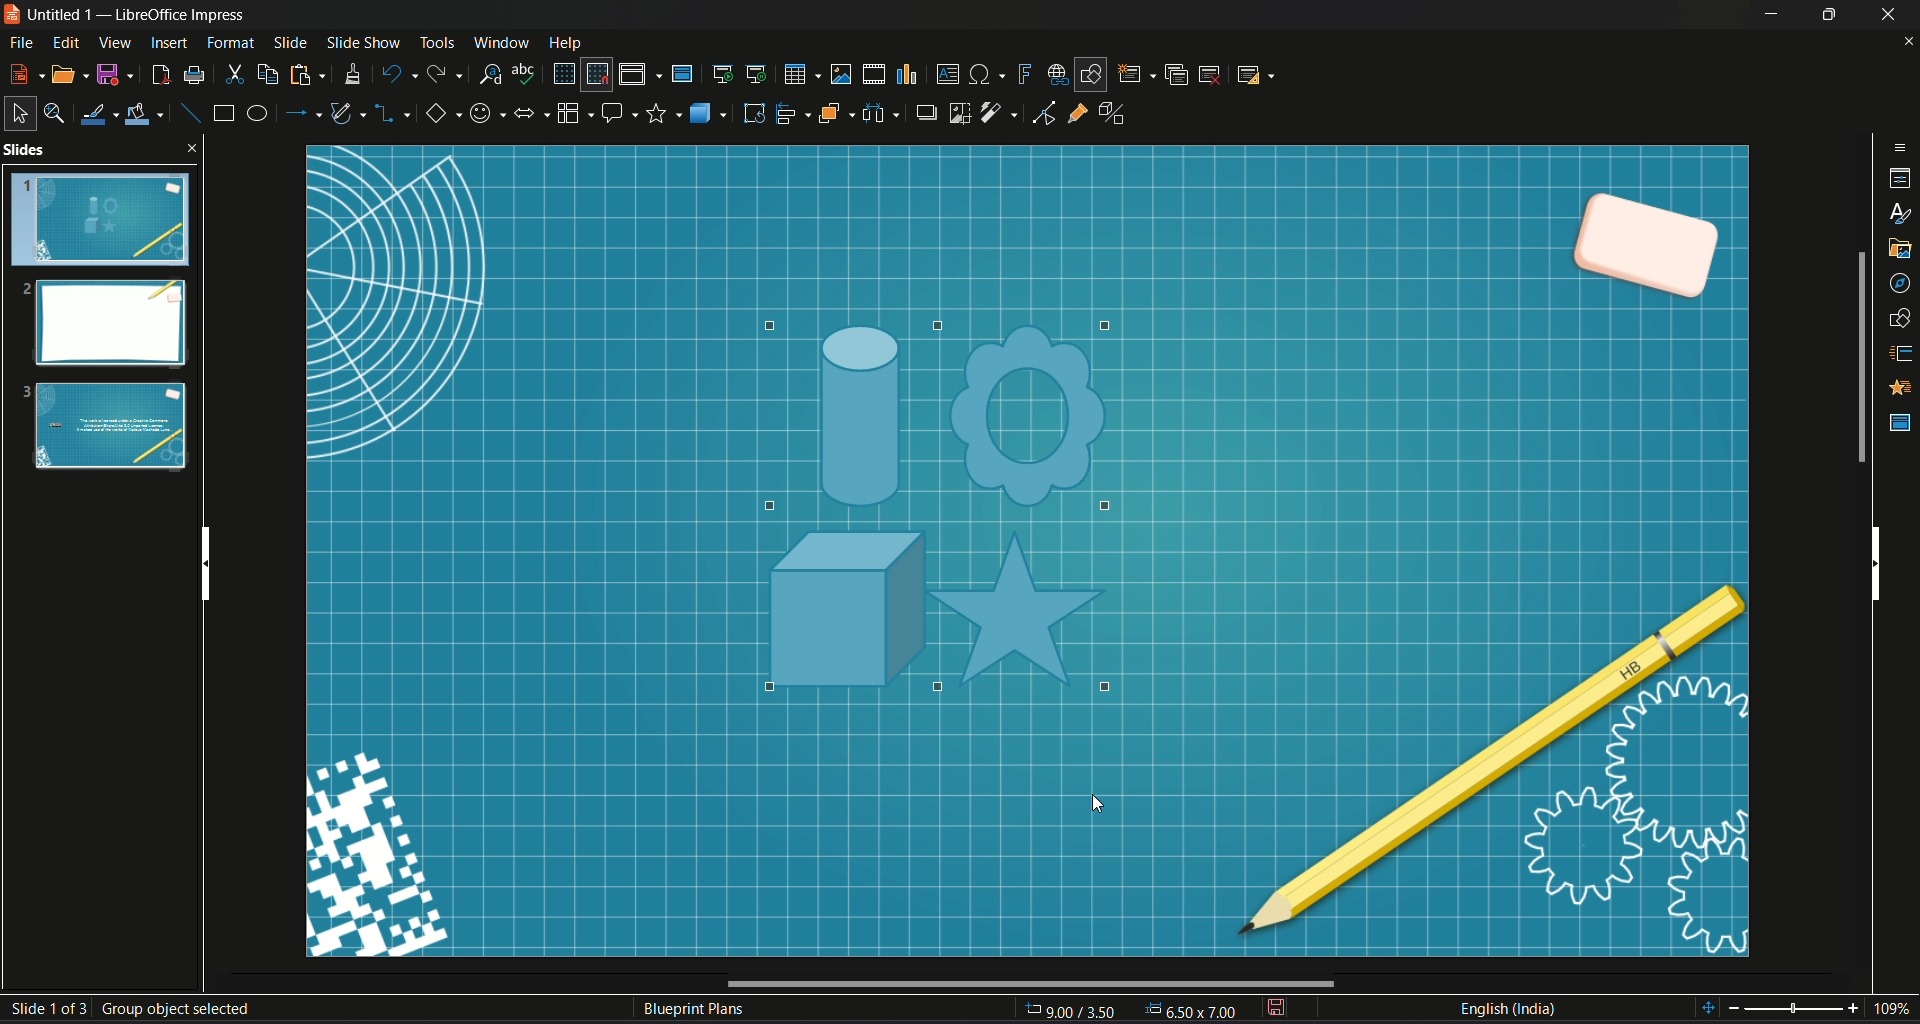 Image resolution: width=1920 pixels, height=1024 pixels. I want to click on display grid, so click(562, 72).